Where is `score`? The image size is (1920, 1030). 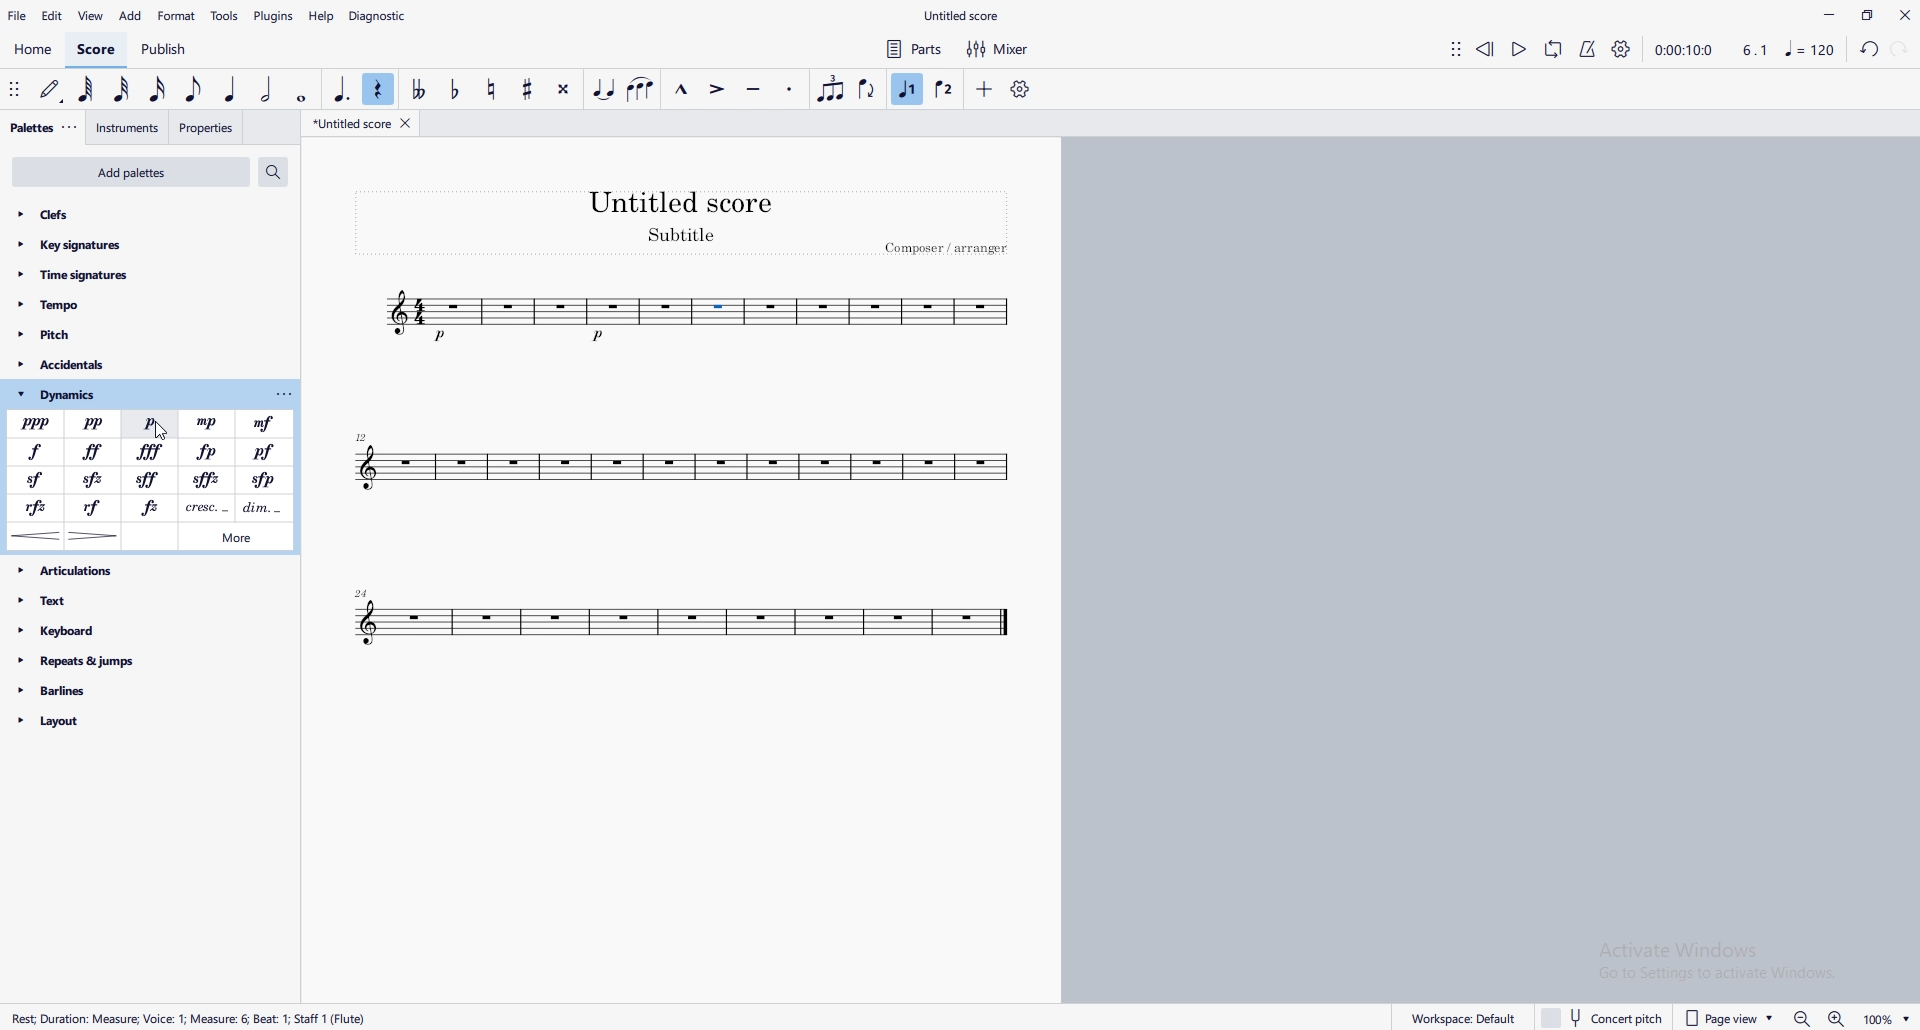 score is located at coordinates (99, 50).